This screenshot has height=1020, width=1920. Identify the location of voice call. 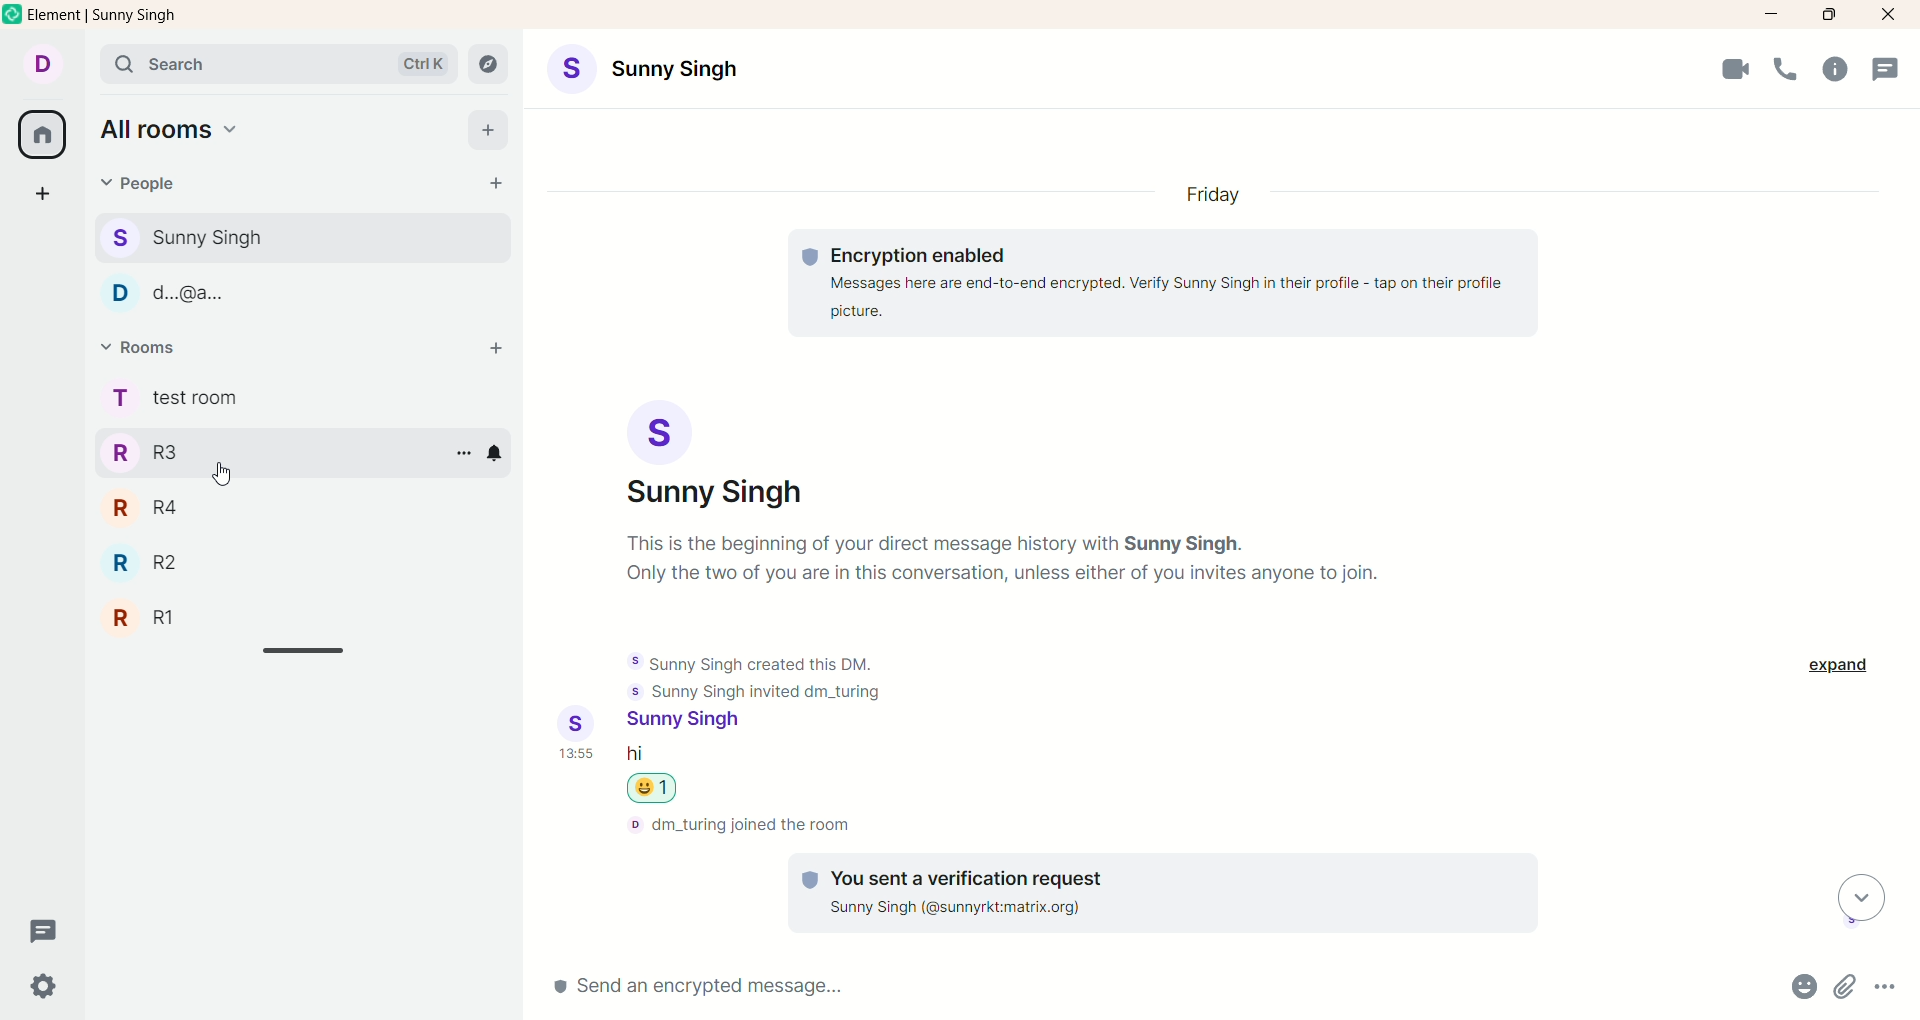
(1790, 71).